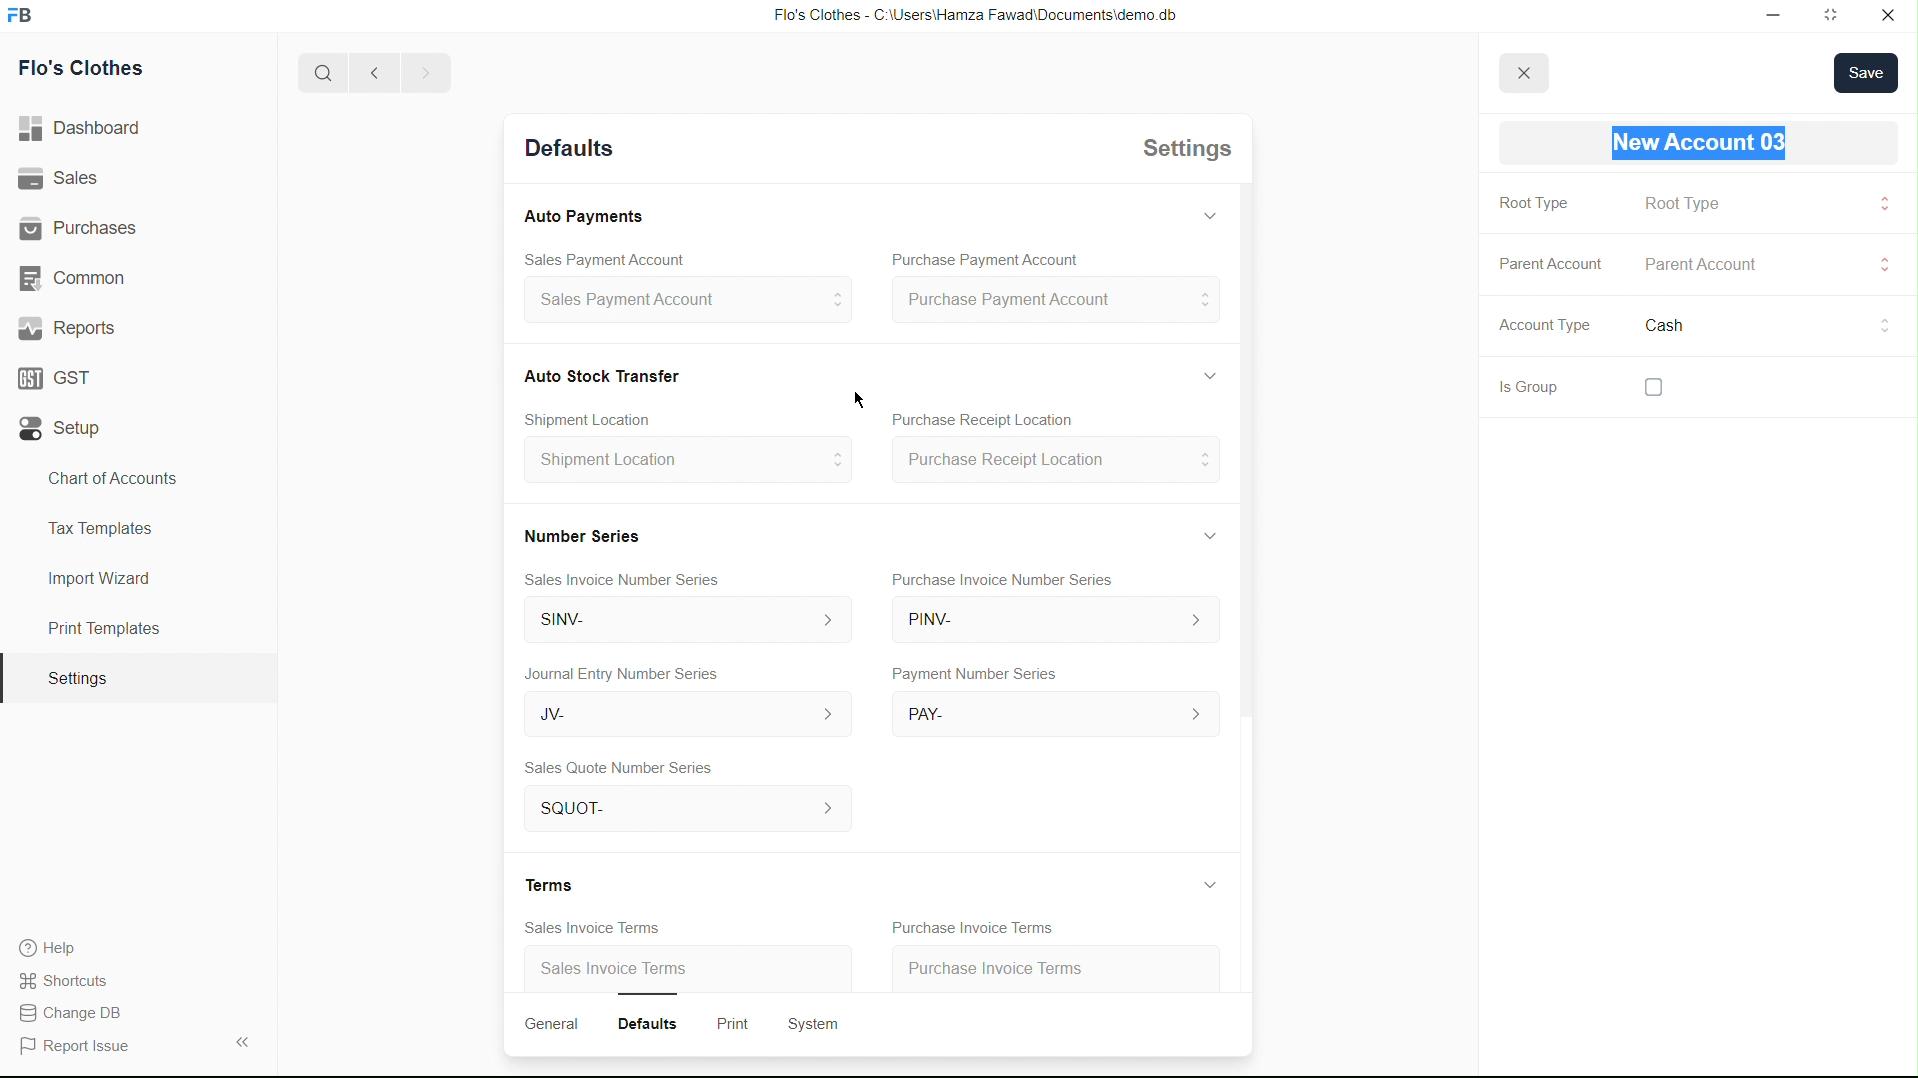 Image resolution: width=1918 pixels, height=1078 pixels. Describe the element at coordinates (1531, 204) in the screenshot. I see `Root Type` at that location.